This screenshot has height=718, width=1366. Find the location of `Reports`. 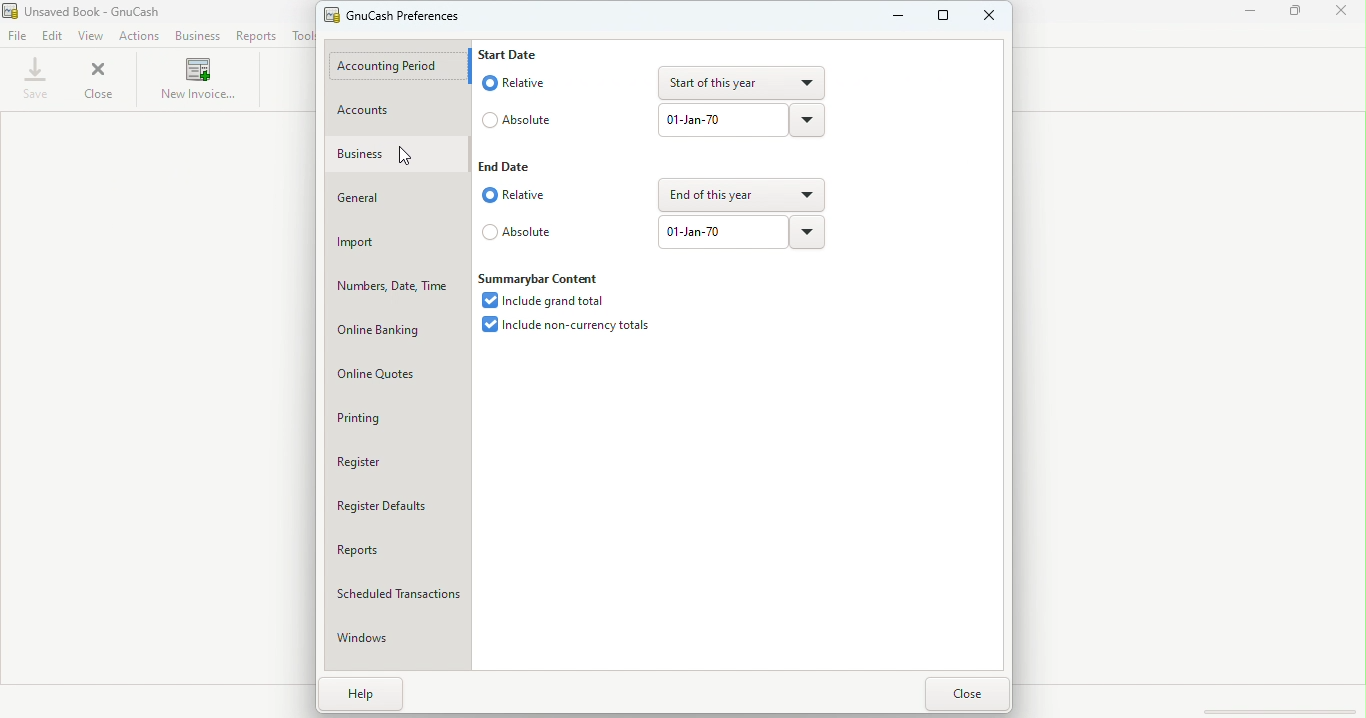

Reports is located at coordinates (261, 36).